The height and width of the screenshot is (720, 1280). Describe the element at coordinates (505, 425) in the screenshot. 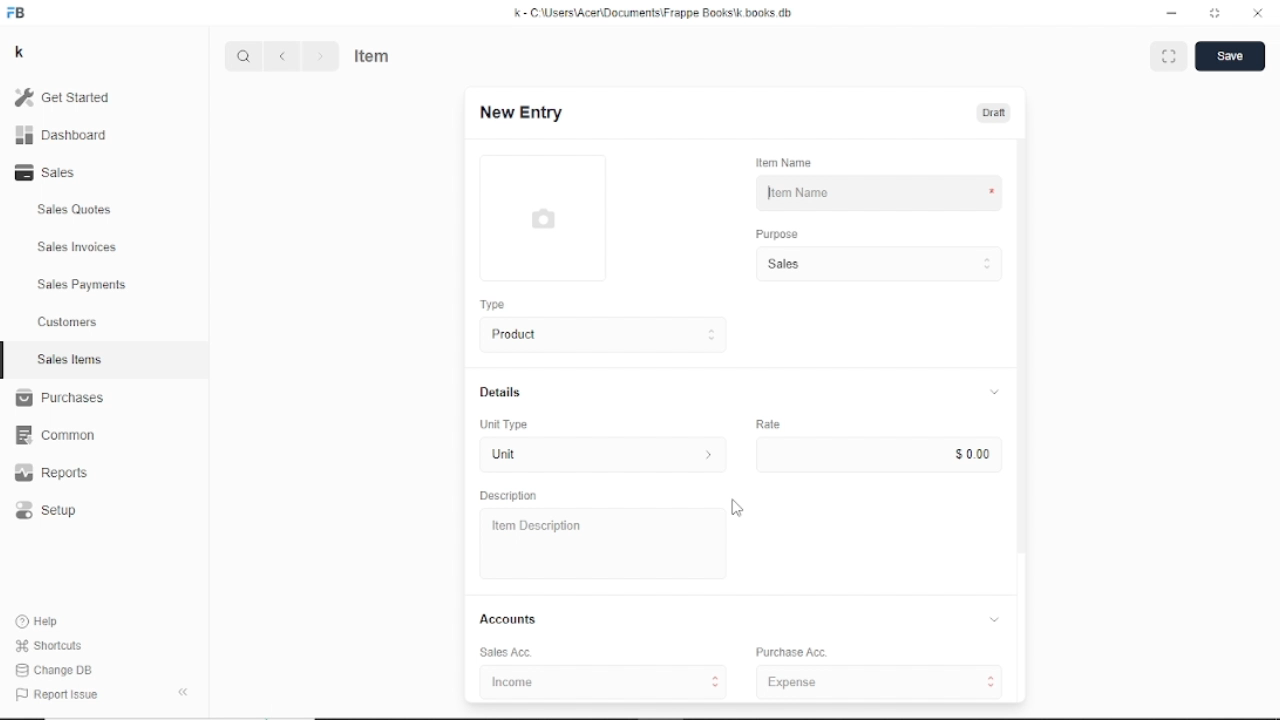

I see `Unit Type` at that location.